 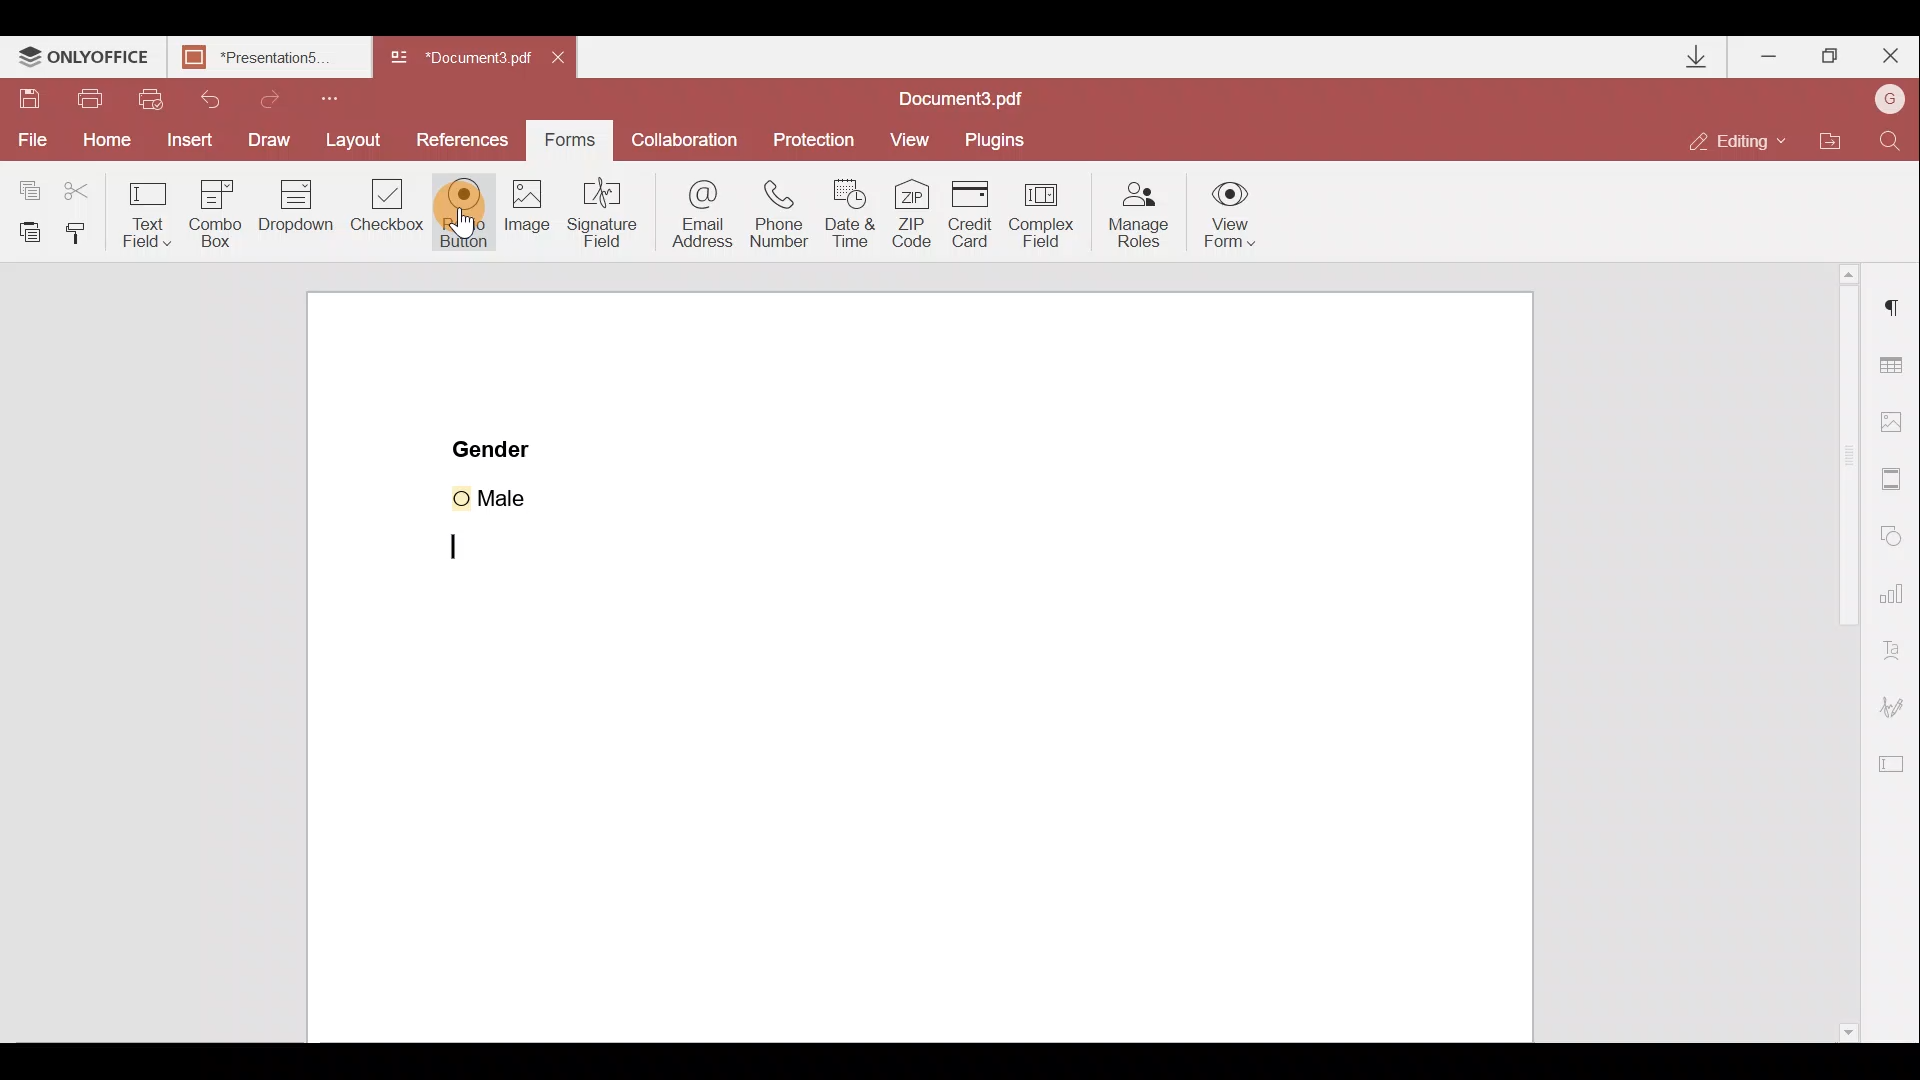 I want to click on Image settings, so click(x=1901, y=423).